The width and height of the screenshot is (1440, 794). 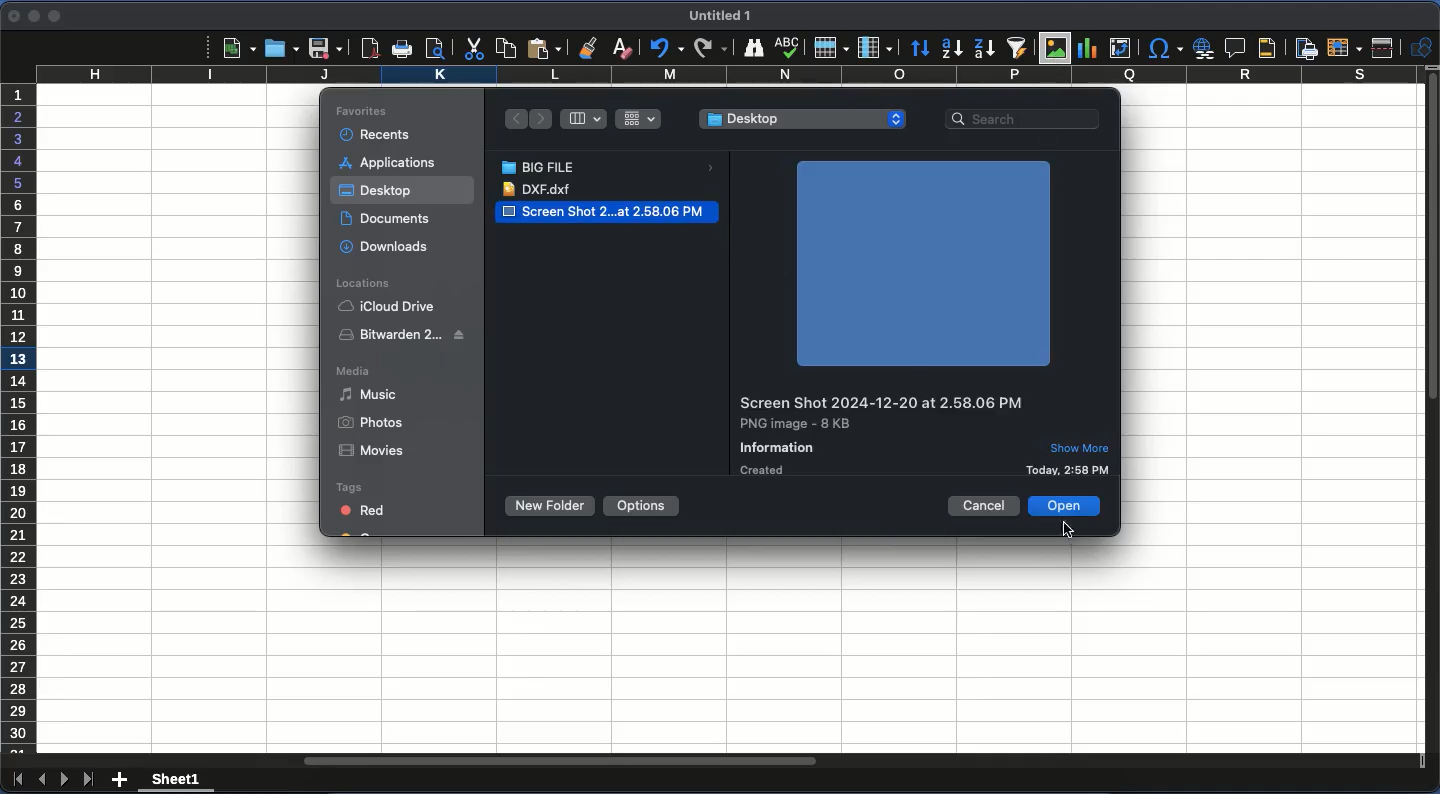 I want to click on last sheet, so click(x=90, y=780).